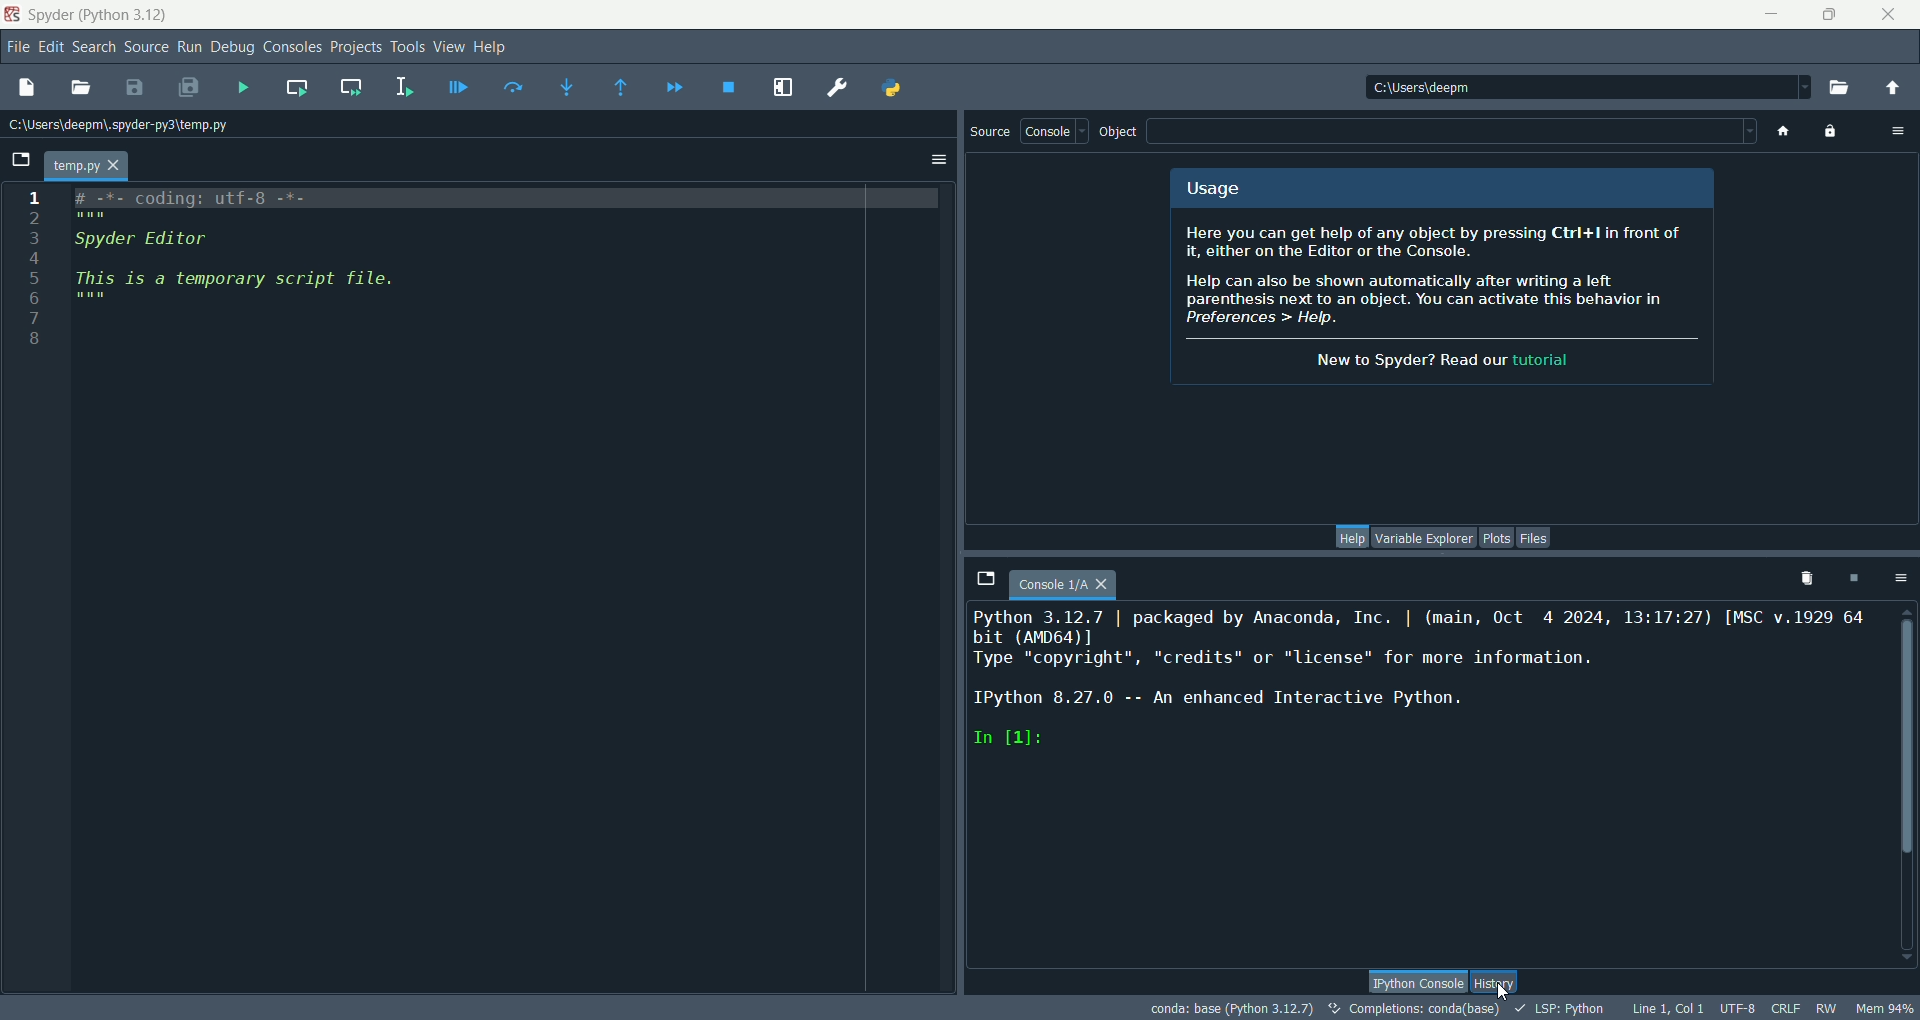 The width and height of the screenshot is (1920, 1020). Describe the element at coordinates (1409, 1009) in the screenshot. I see `completions:conda` at that location.